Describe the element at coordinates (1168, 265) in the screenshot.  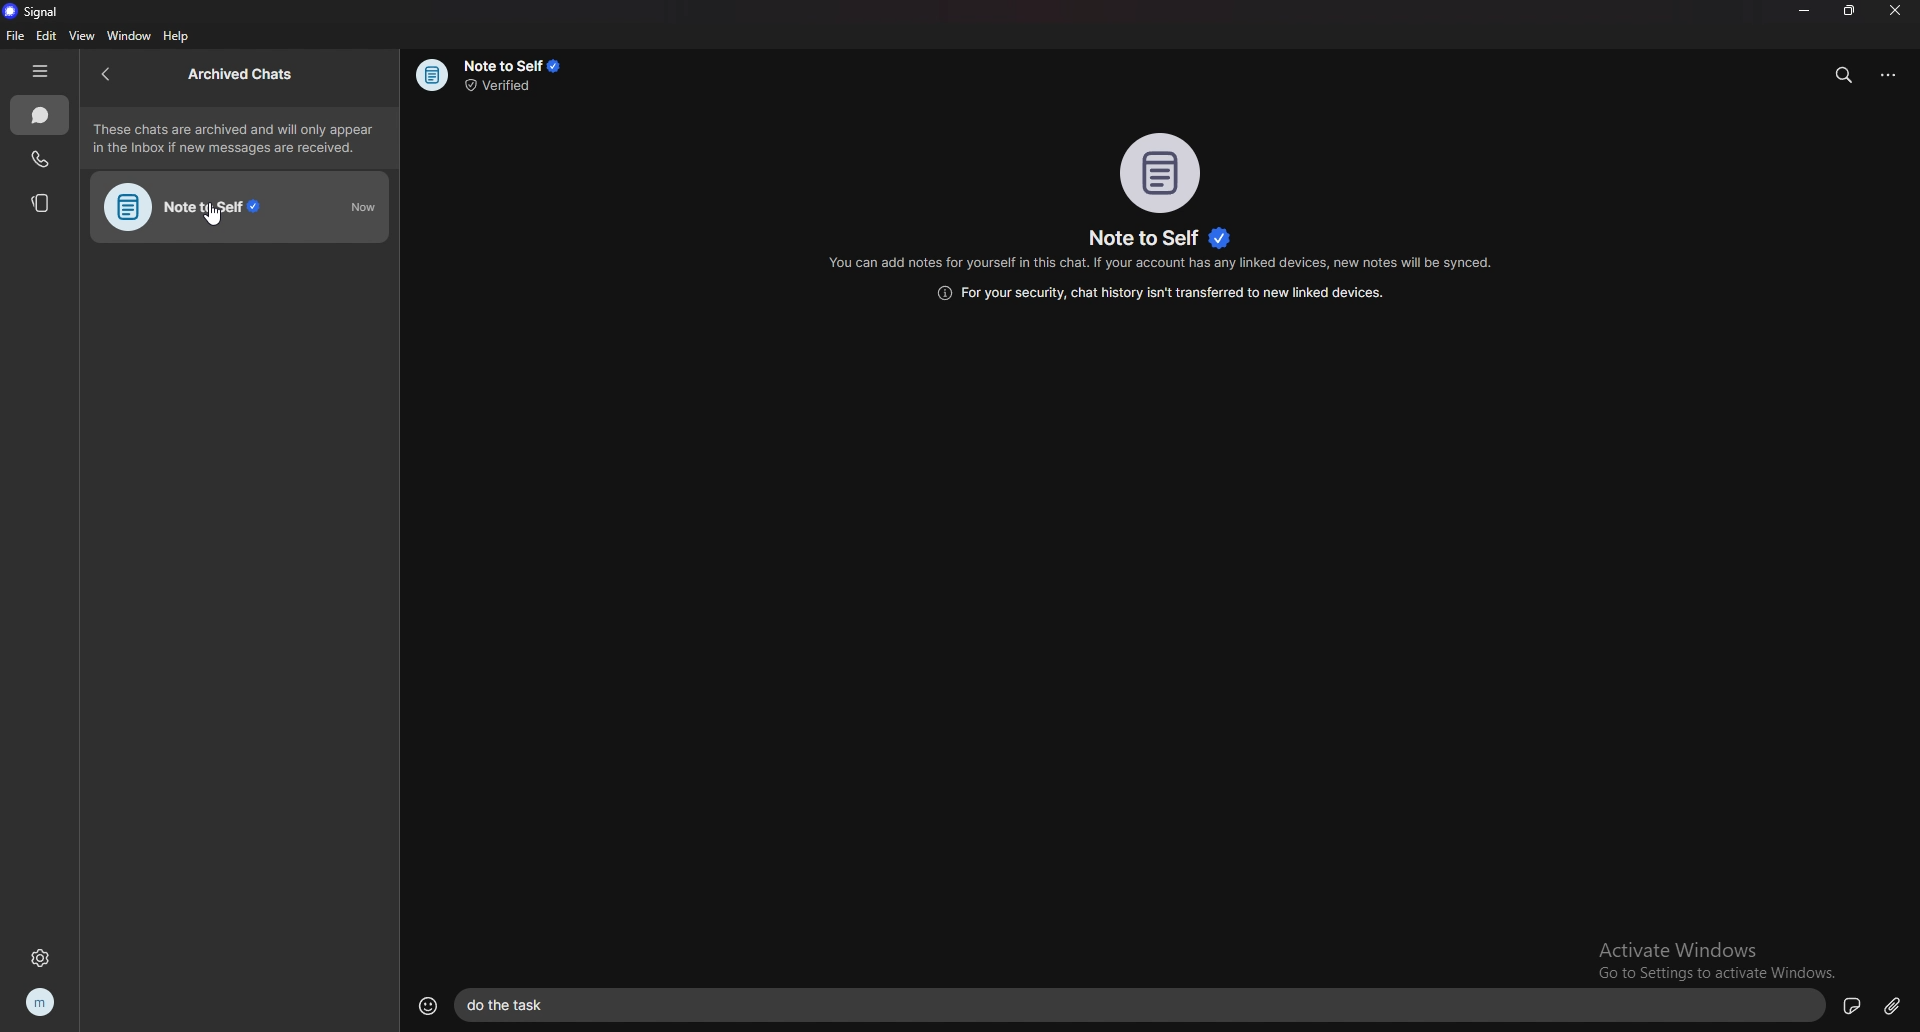
I see `info` at that location.